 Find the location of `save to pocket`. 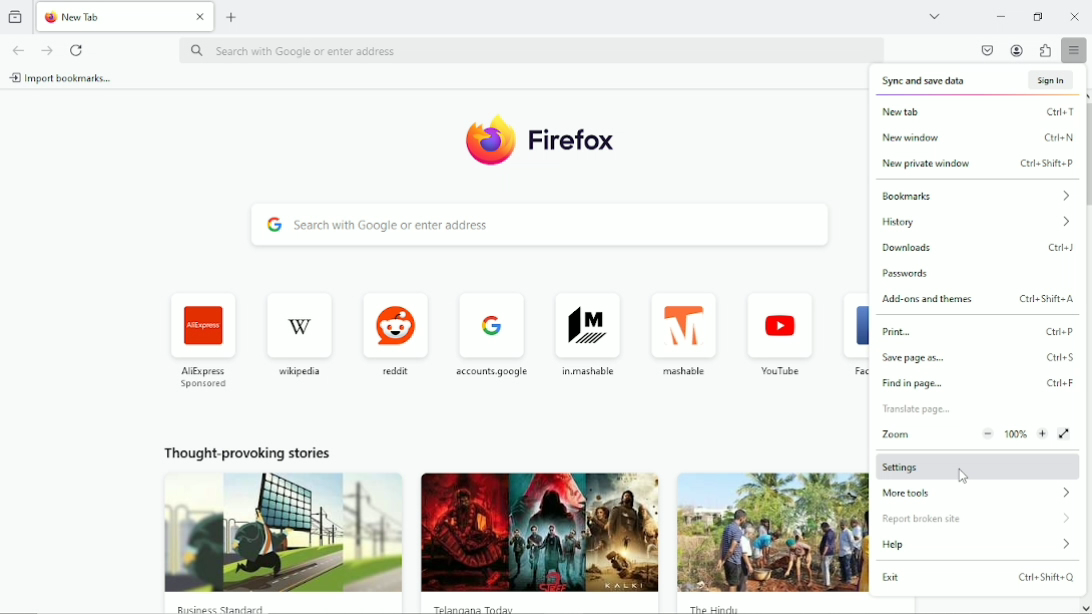

save to pocket is located at coordinates (987, 51).